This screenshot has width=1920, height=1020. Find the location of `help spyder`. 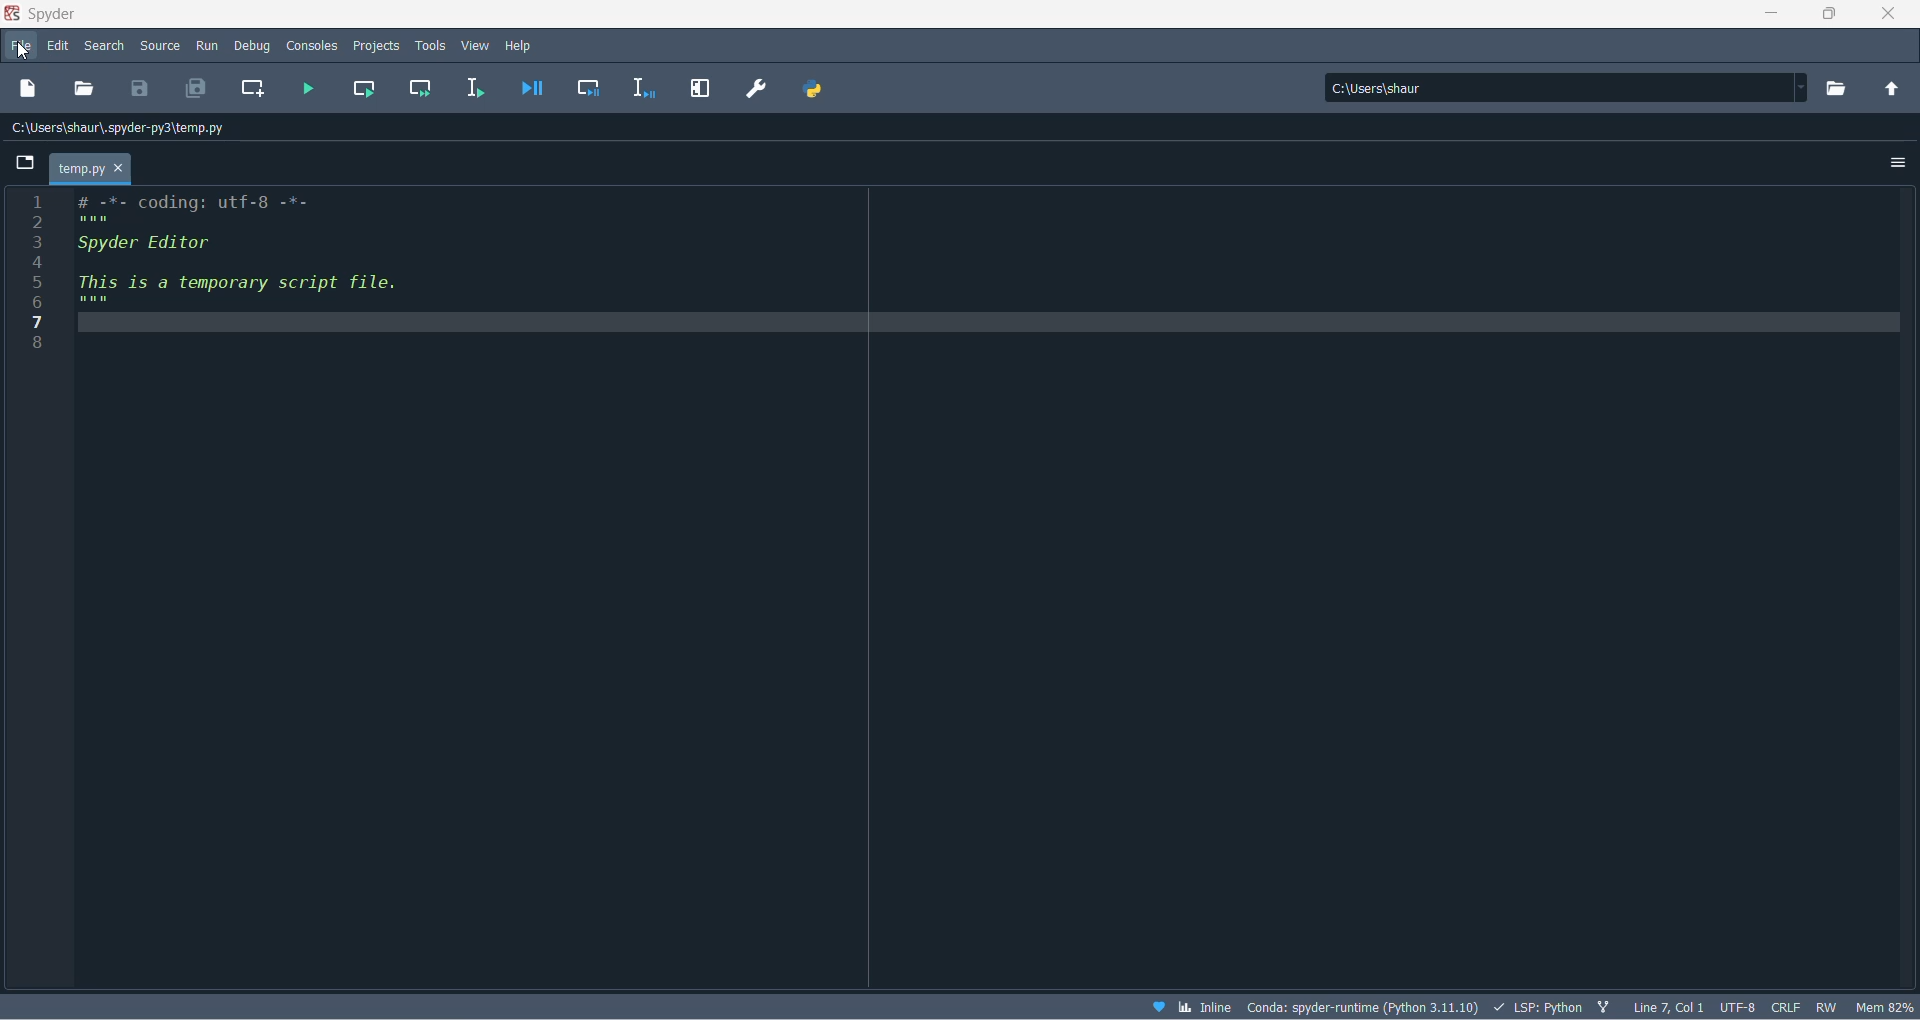

help spyder is located at coordinates (1150, 1006).